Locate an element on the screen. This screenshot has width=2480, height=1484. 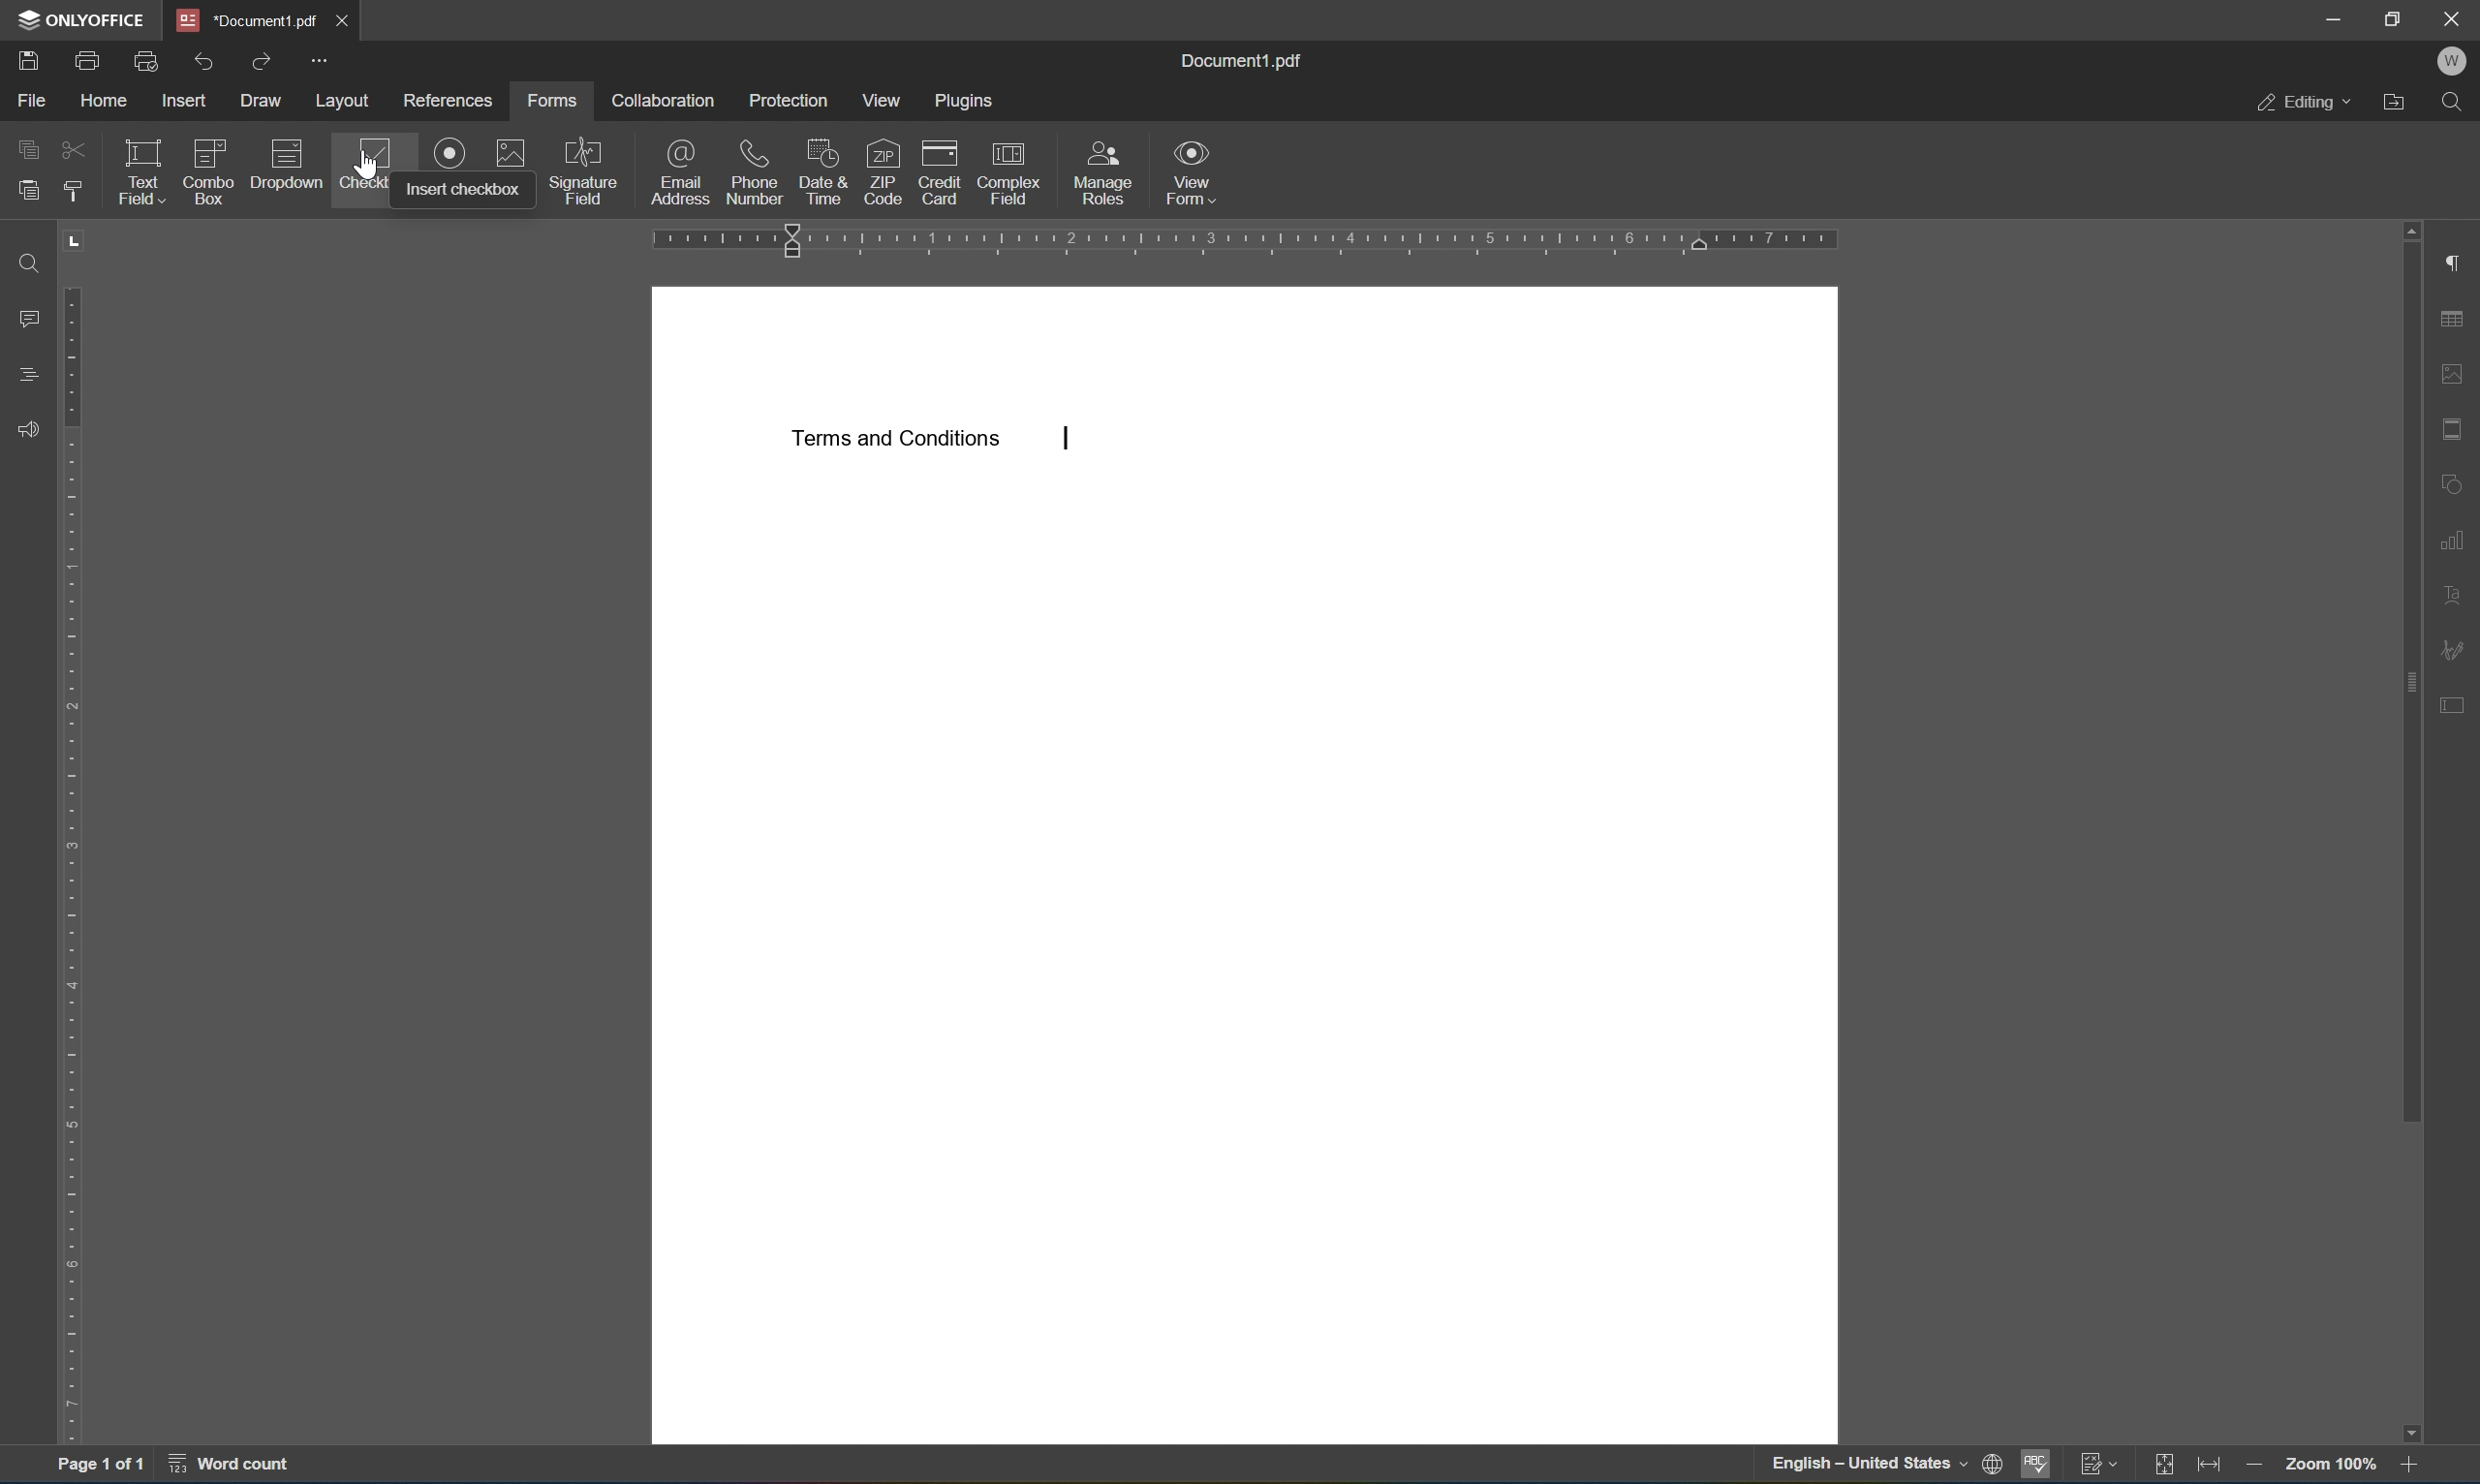
combo box is located at coordinates (208, 171).